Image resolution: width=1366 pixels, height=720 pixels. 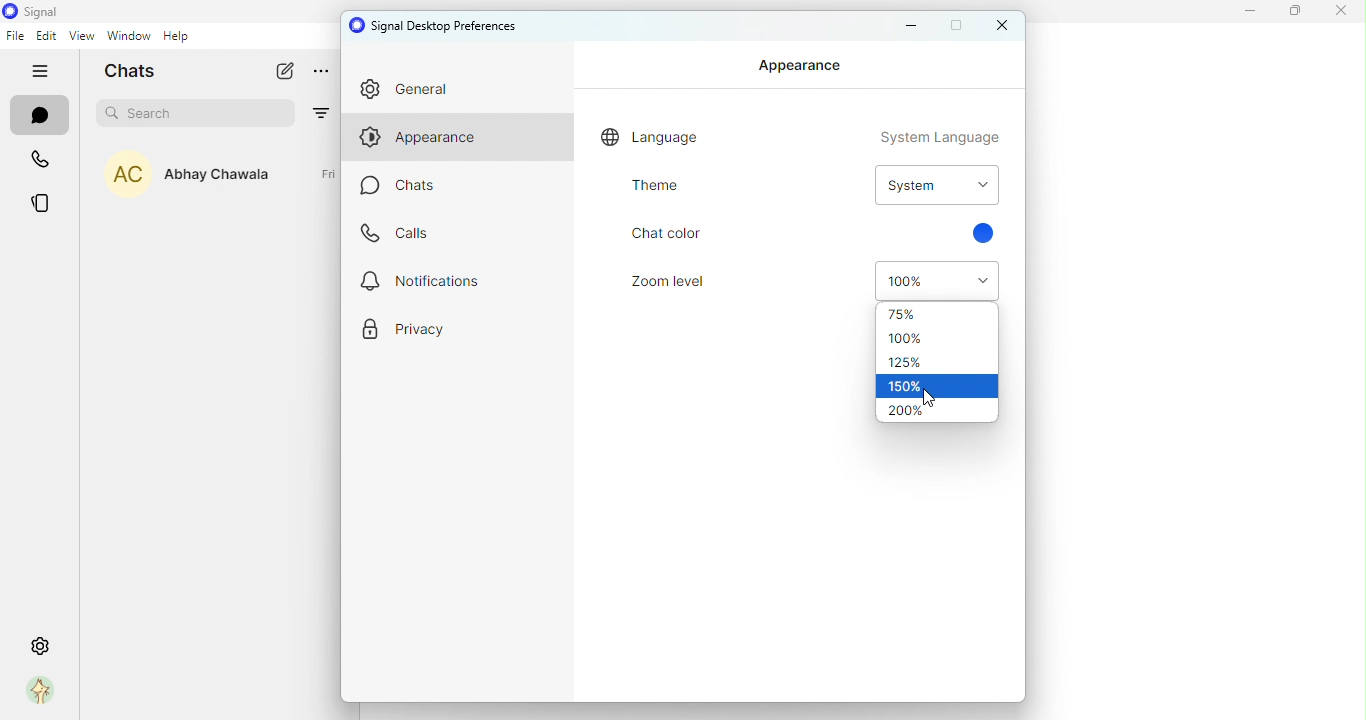 What do you see at coordinates (200, 113) in the screenshot?
I see `search bar` at bounding box center [200, 113].